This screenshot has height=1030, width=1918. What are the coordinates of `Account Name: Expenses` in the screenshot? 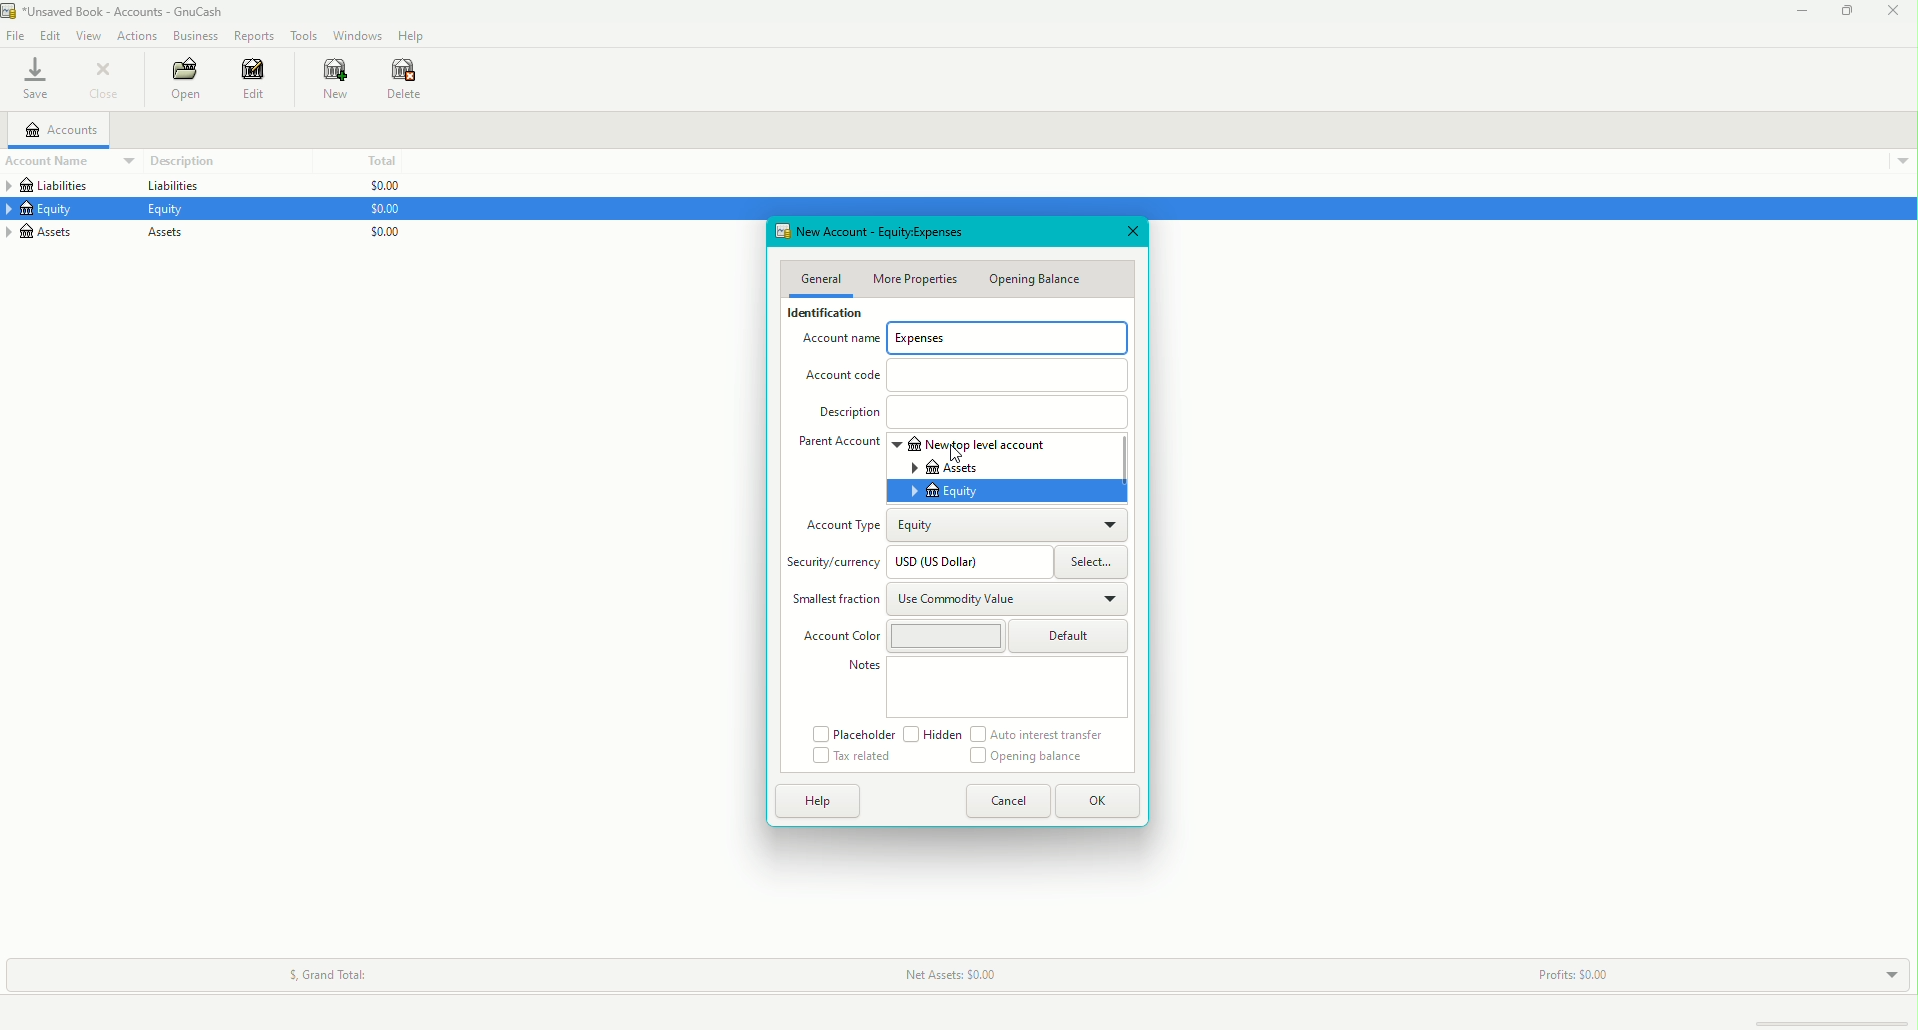 It's located at (972, 340).